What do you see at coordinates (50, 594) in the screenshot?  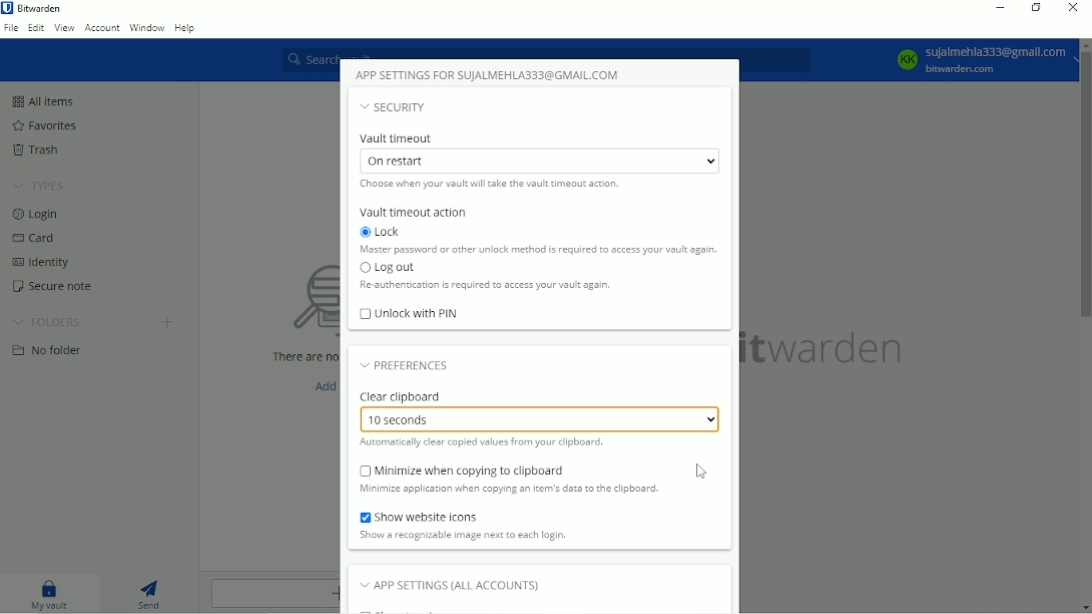 I see `My vault` at bounding box center [50, 594].